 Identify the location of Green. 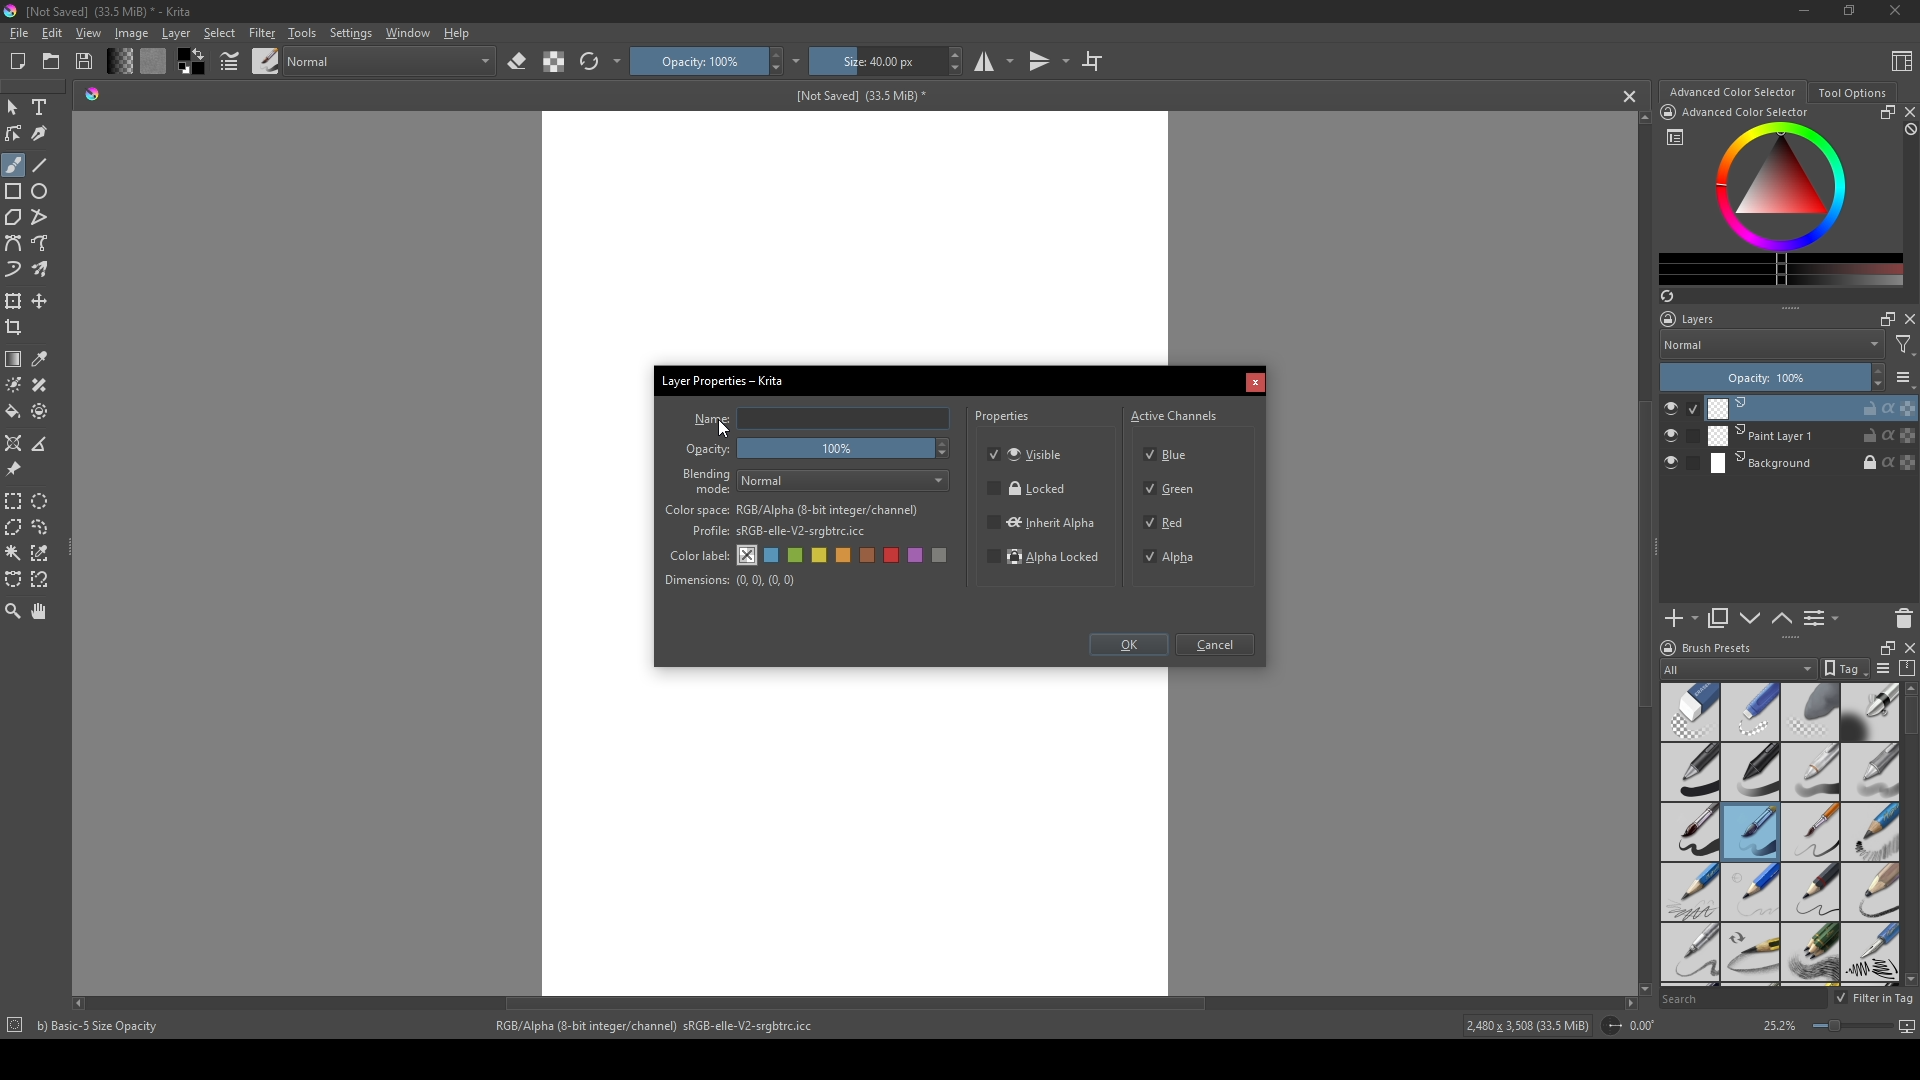
(1172, 490).